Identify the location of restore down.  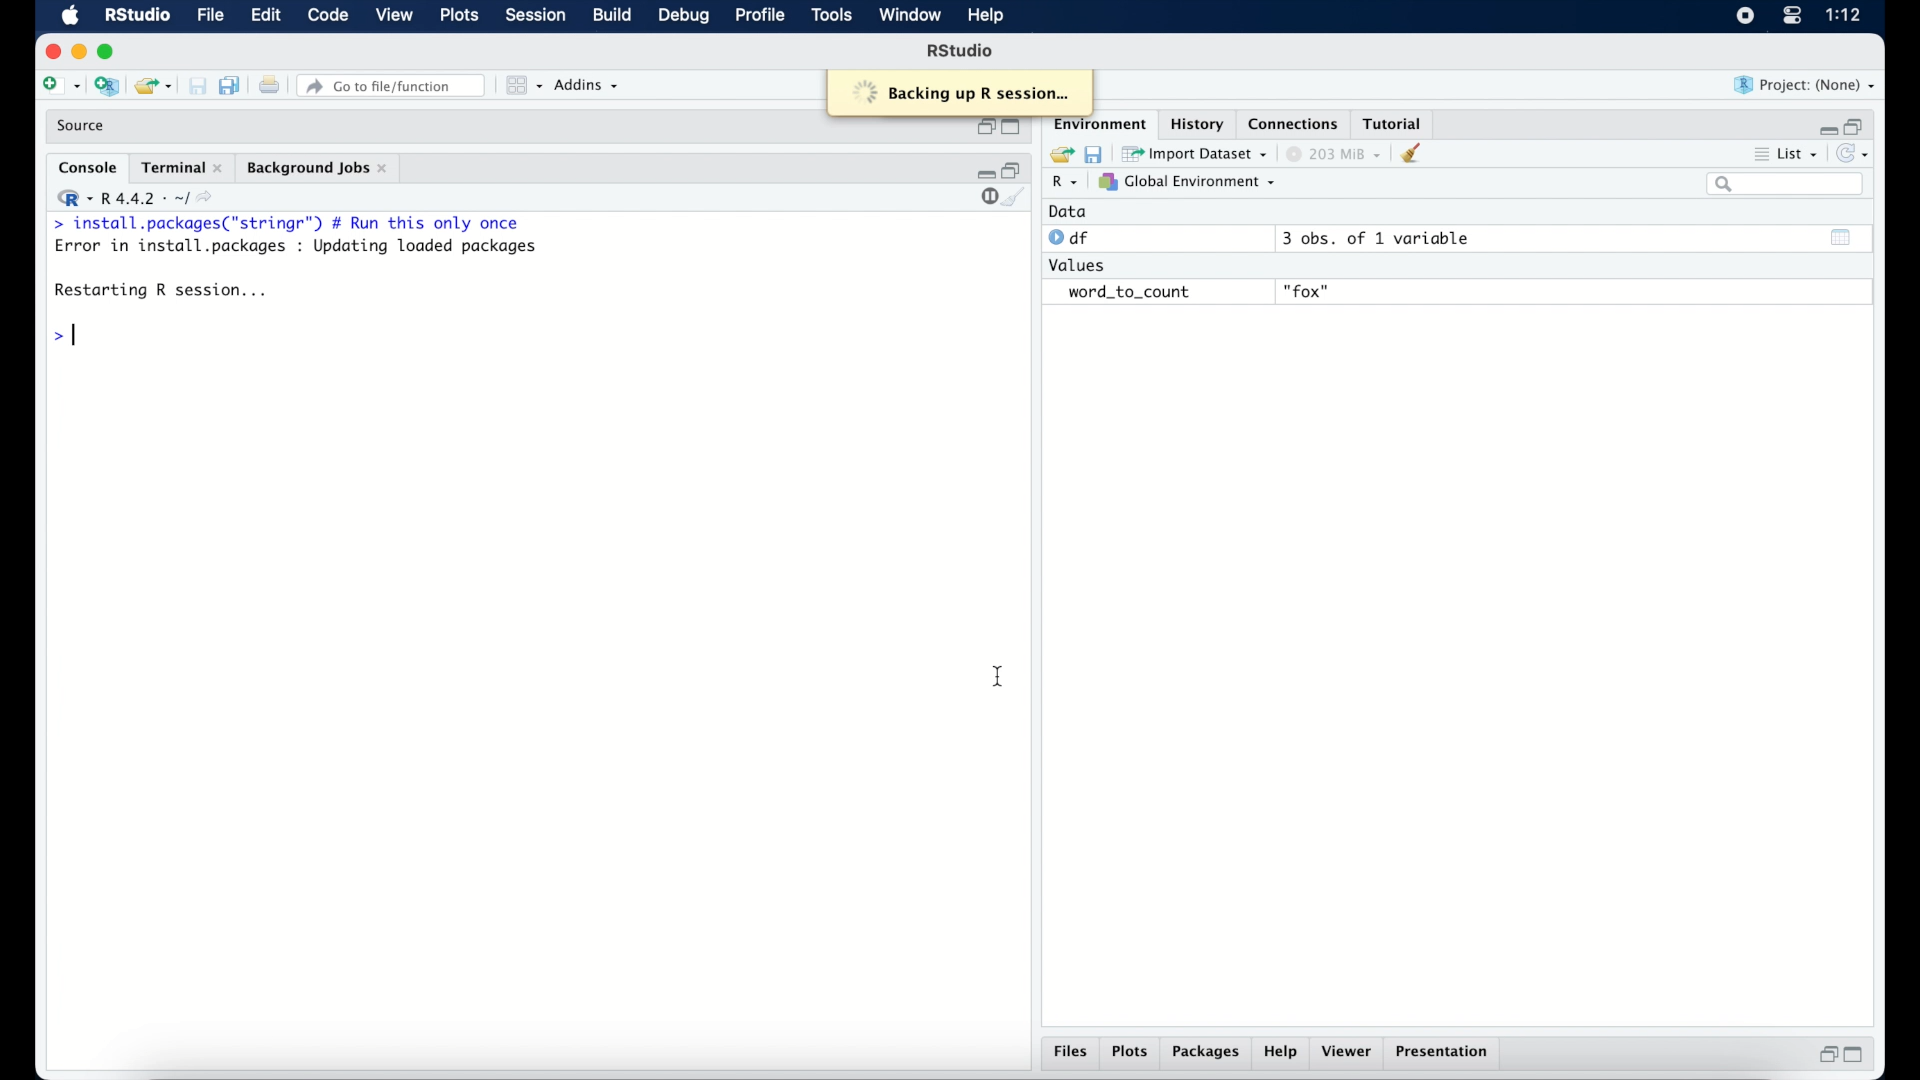
(1856, 125).